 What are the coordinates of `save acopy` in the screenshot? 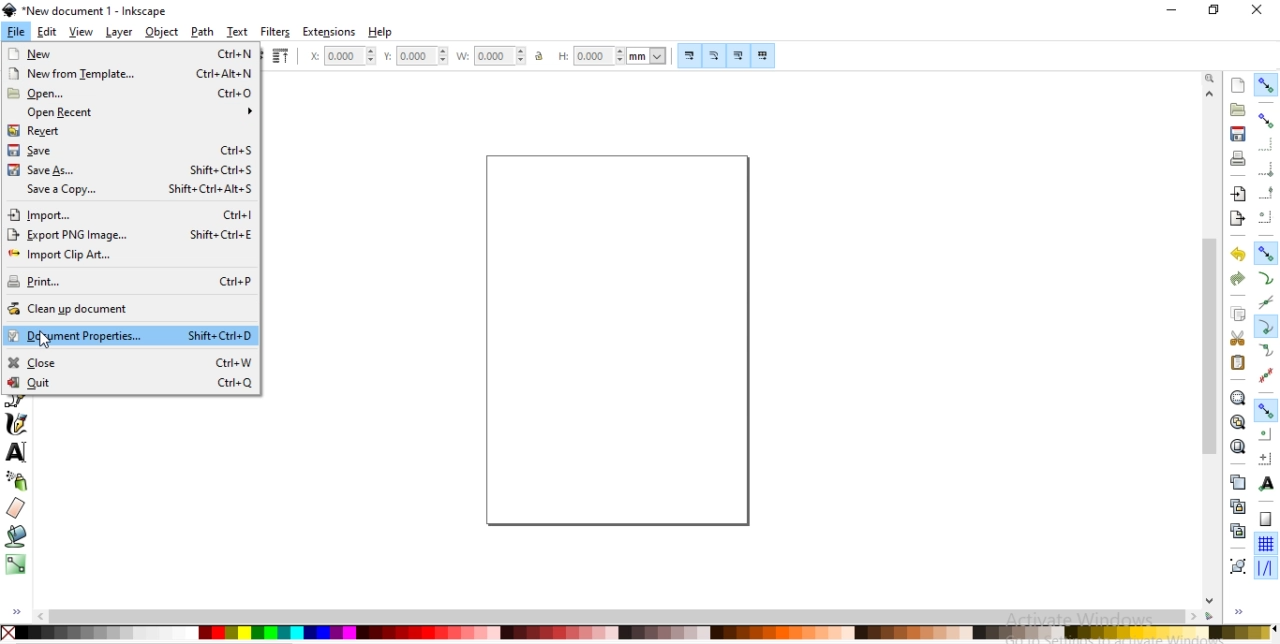 It's located at (135, 190).